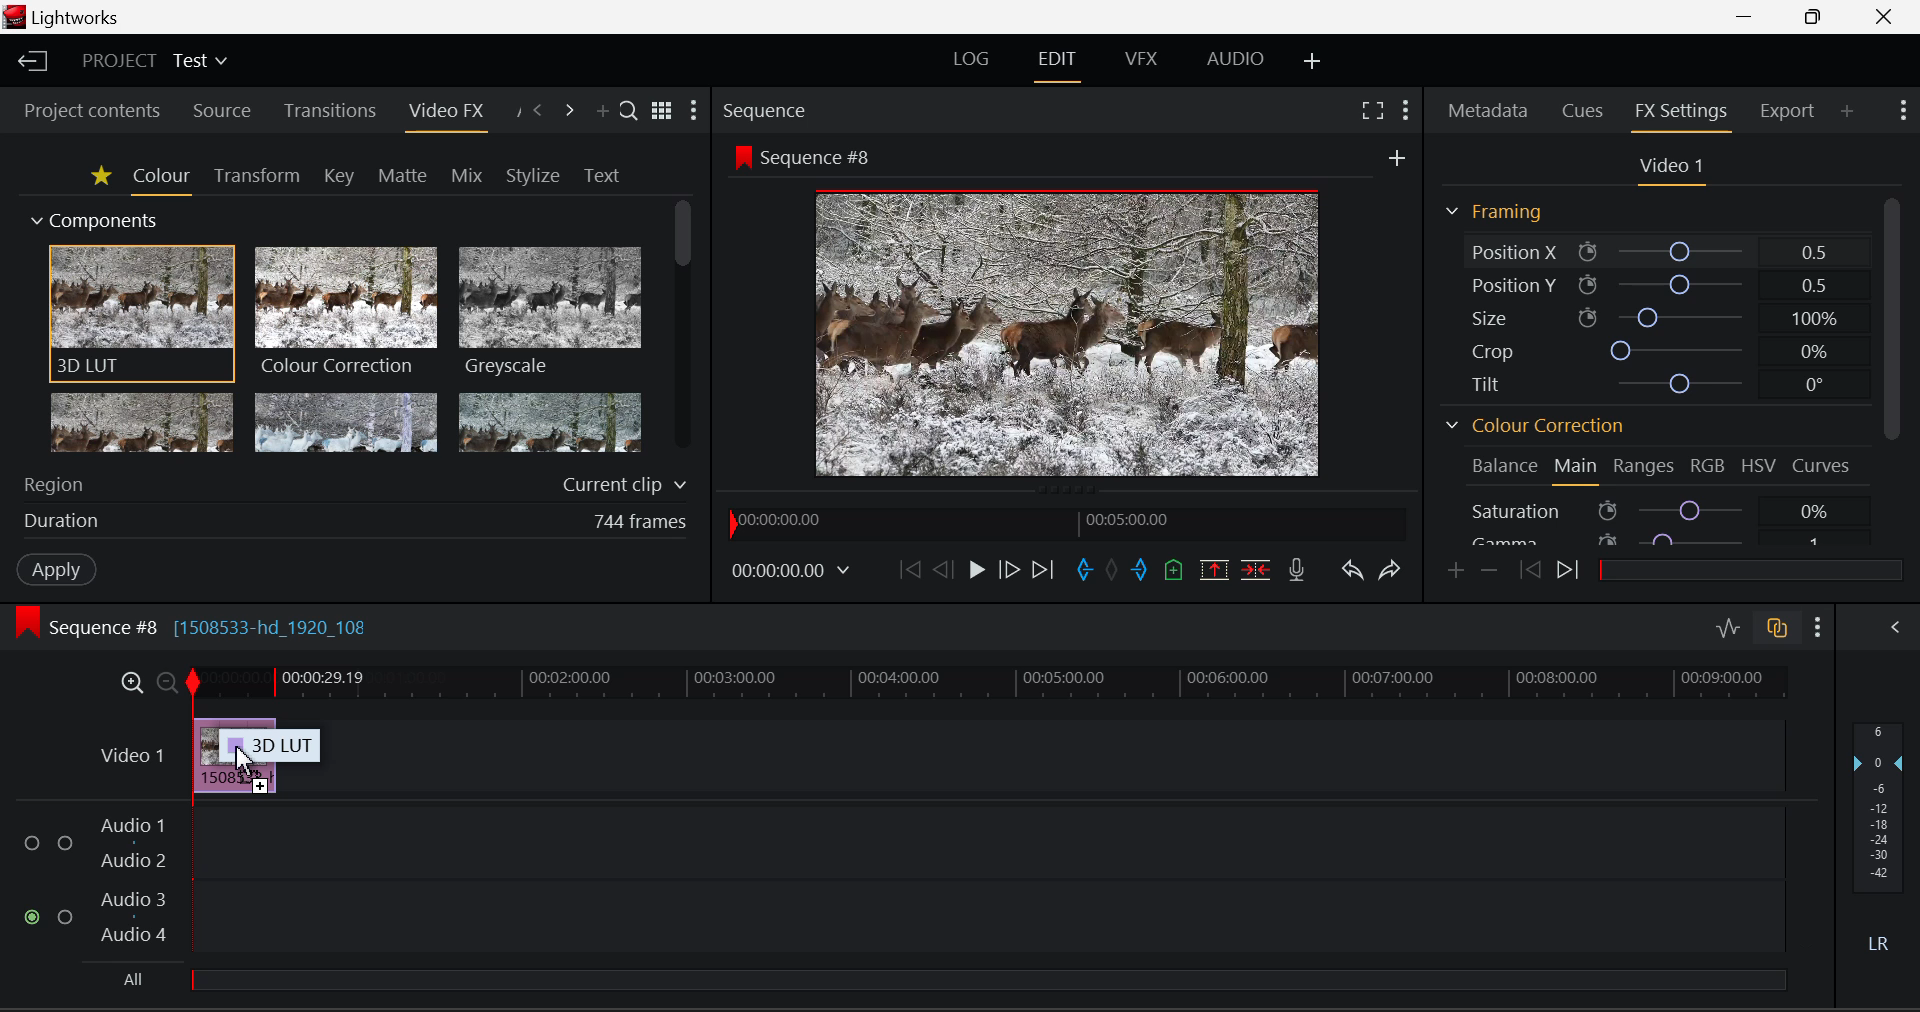 The width and height of the screenshot is (1920, 1012). What do you see at coordinates (1212, 569) in the screenshot?
I see `Remove Marked Section` at bounding box center [1212, 569].